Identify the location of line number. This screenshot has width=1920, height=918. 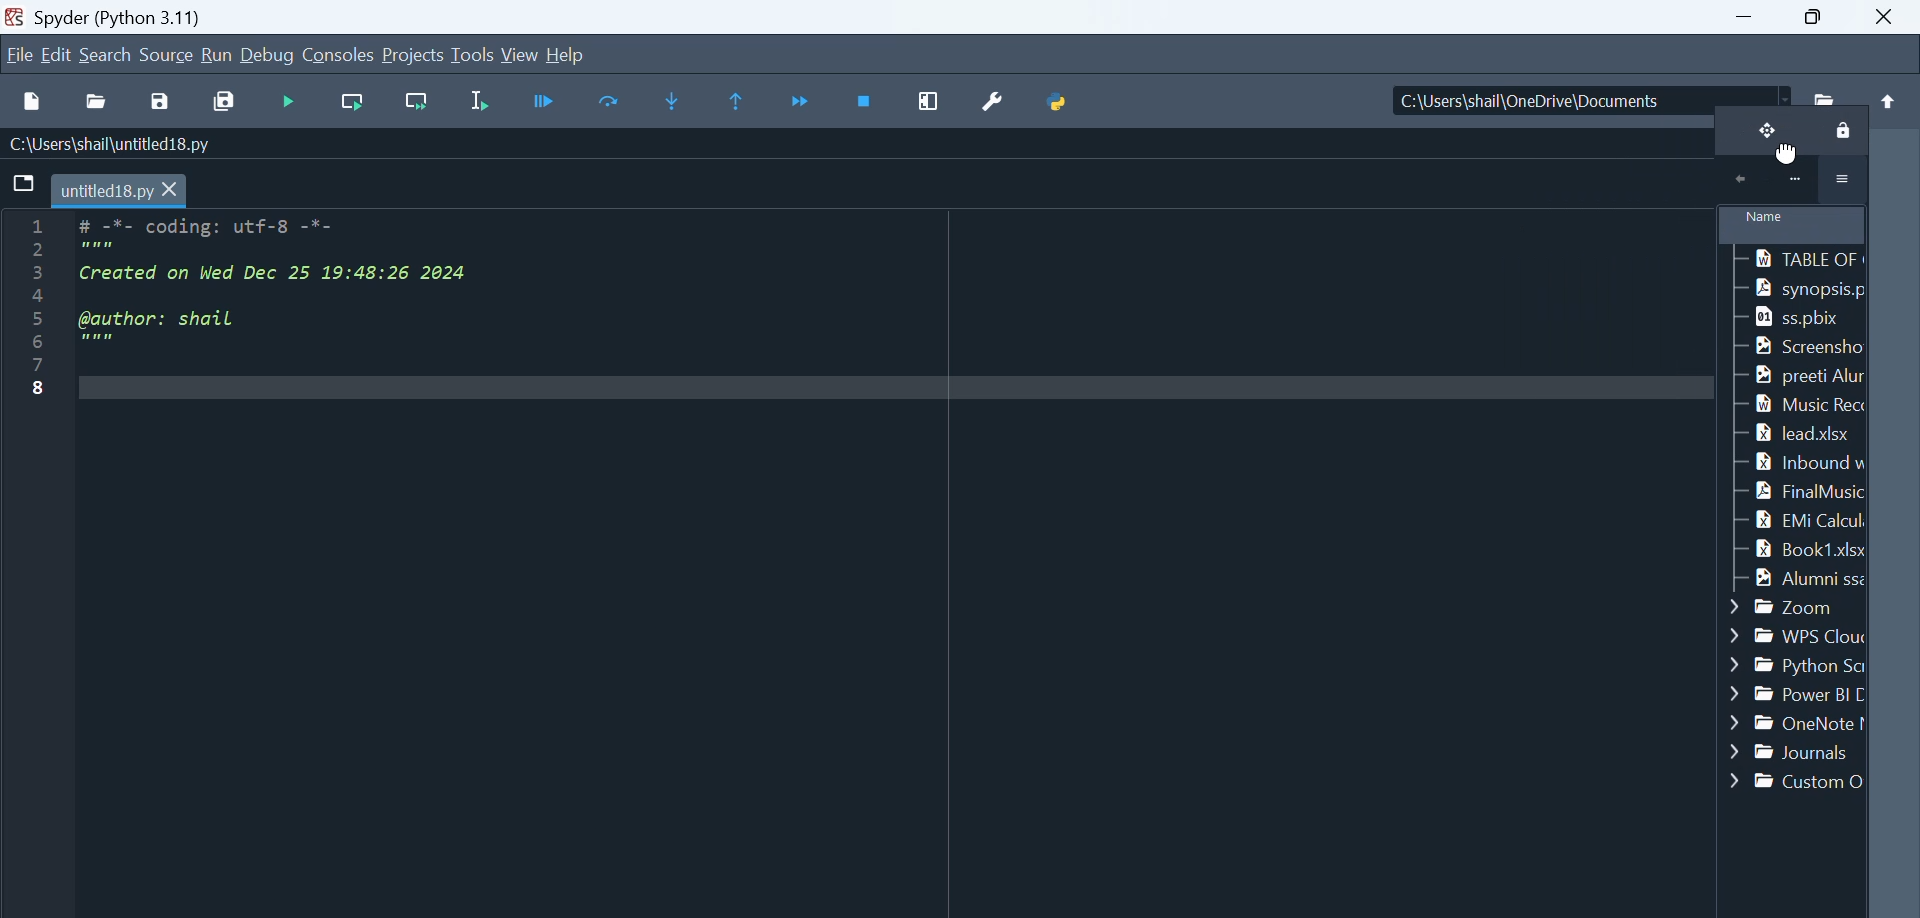
(25, 428).